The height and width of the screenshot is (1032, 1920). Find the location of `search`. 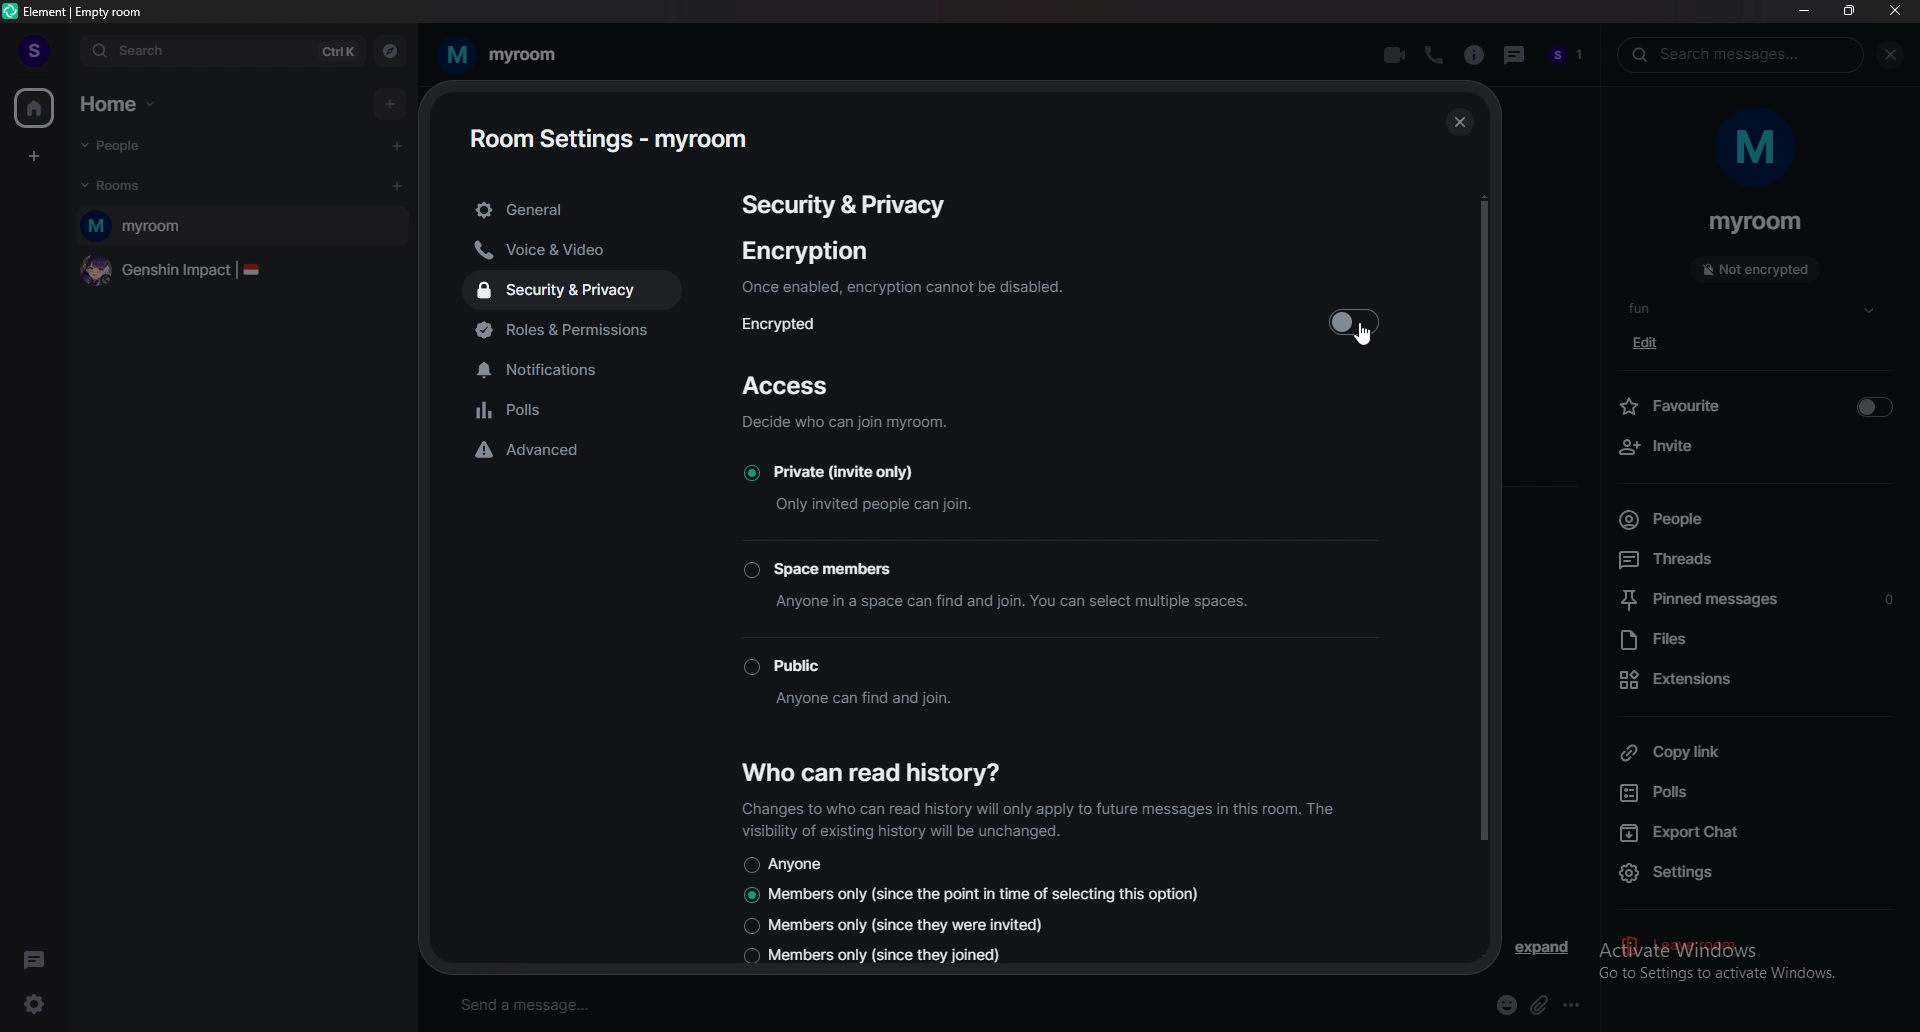

search is located at coordinates (177, 53).